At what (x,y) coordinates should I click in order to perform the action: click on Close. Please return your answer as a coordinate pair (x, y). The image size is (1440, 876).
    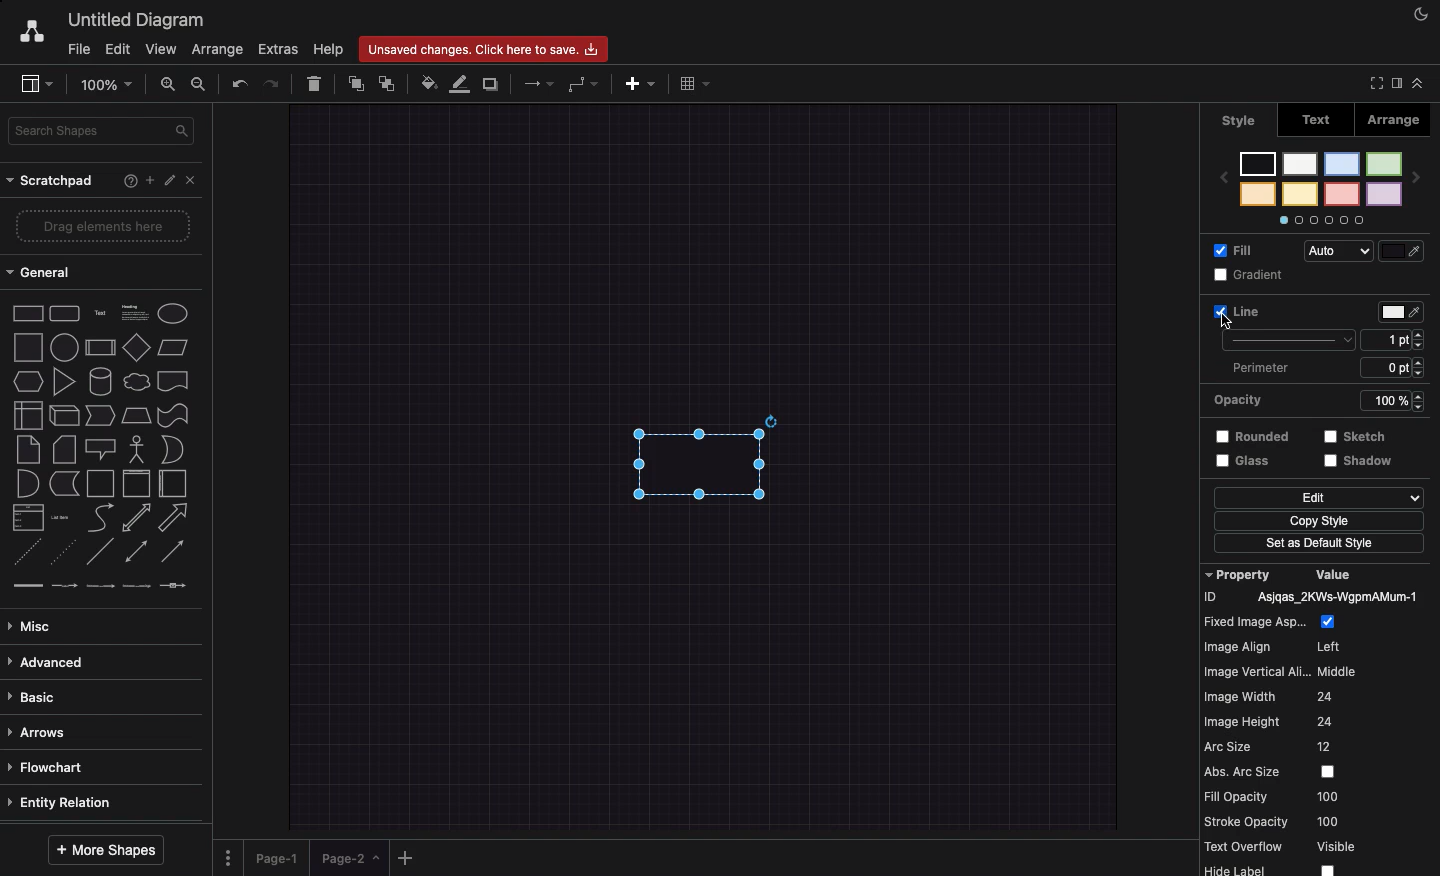
    Looking at the image, I should click on (194, 181).